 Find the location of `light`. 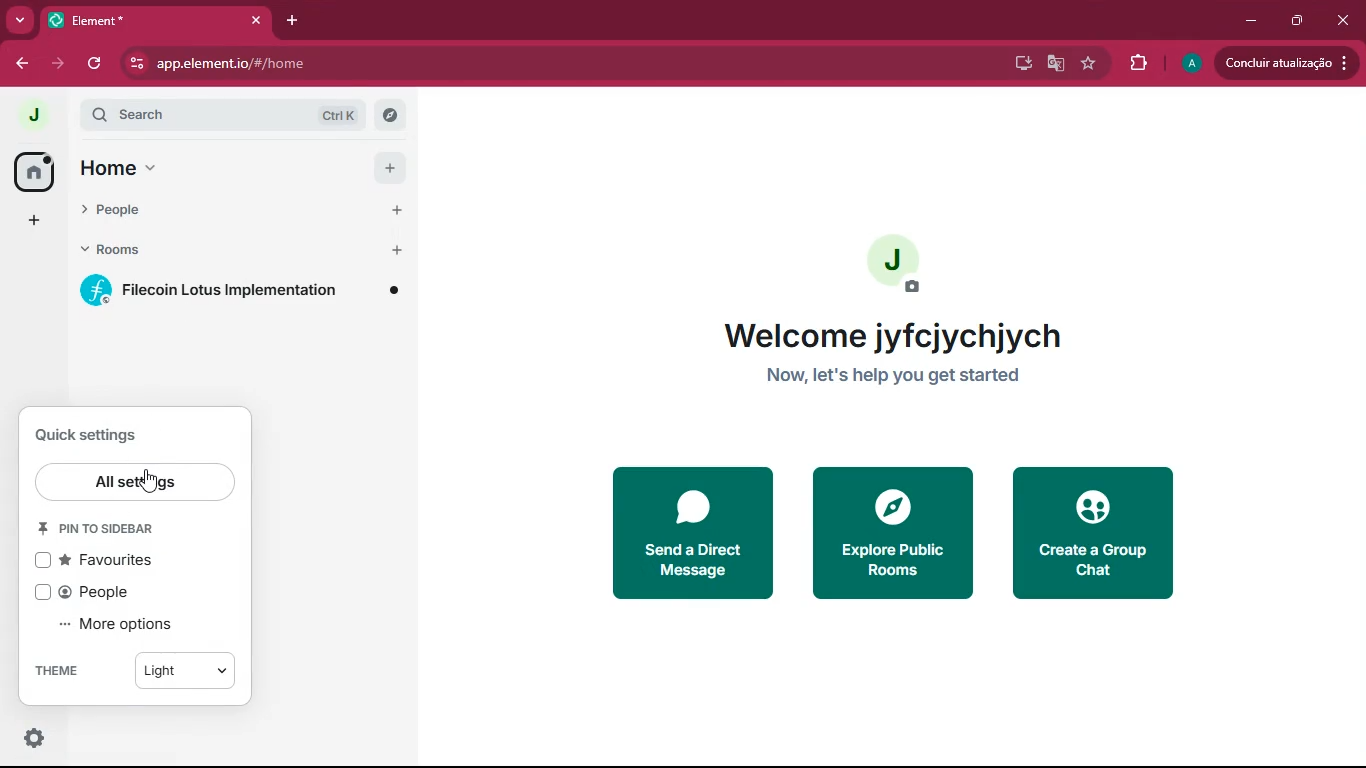

light is located at coordinates (185, 669).